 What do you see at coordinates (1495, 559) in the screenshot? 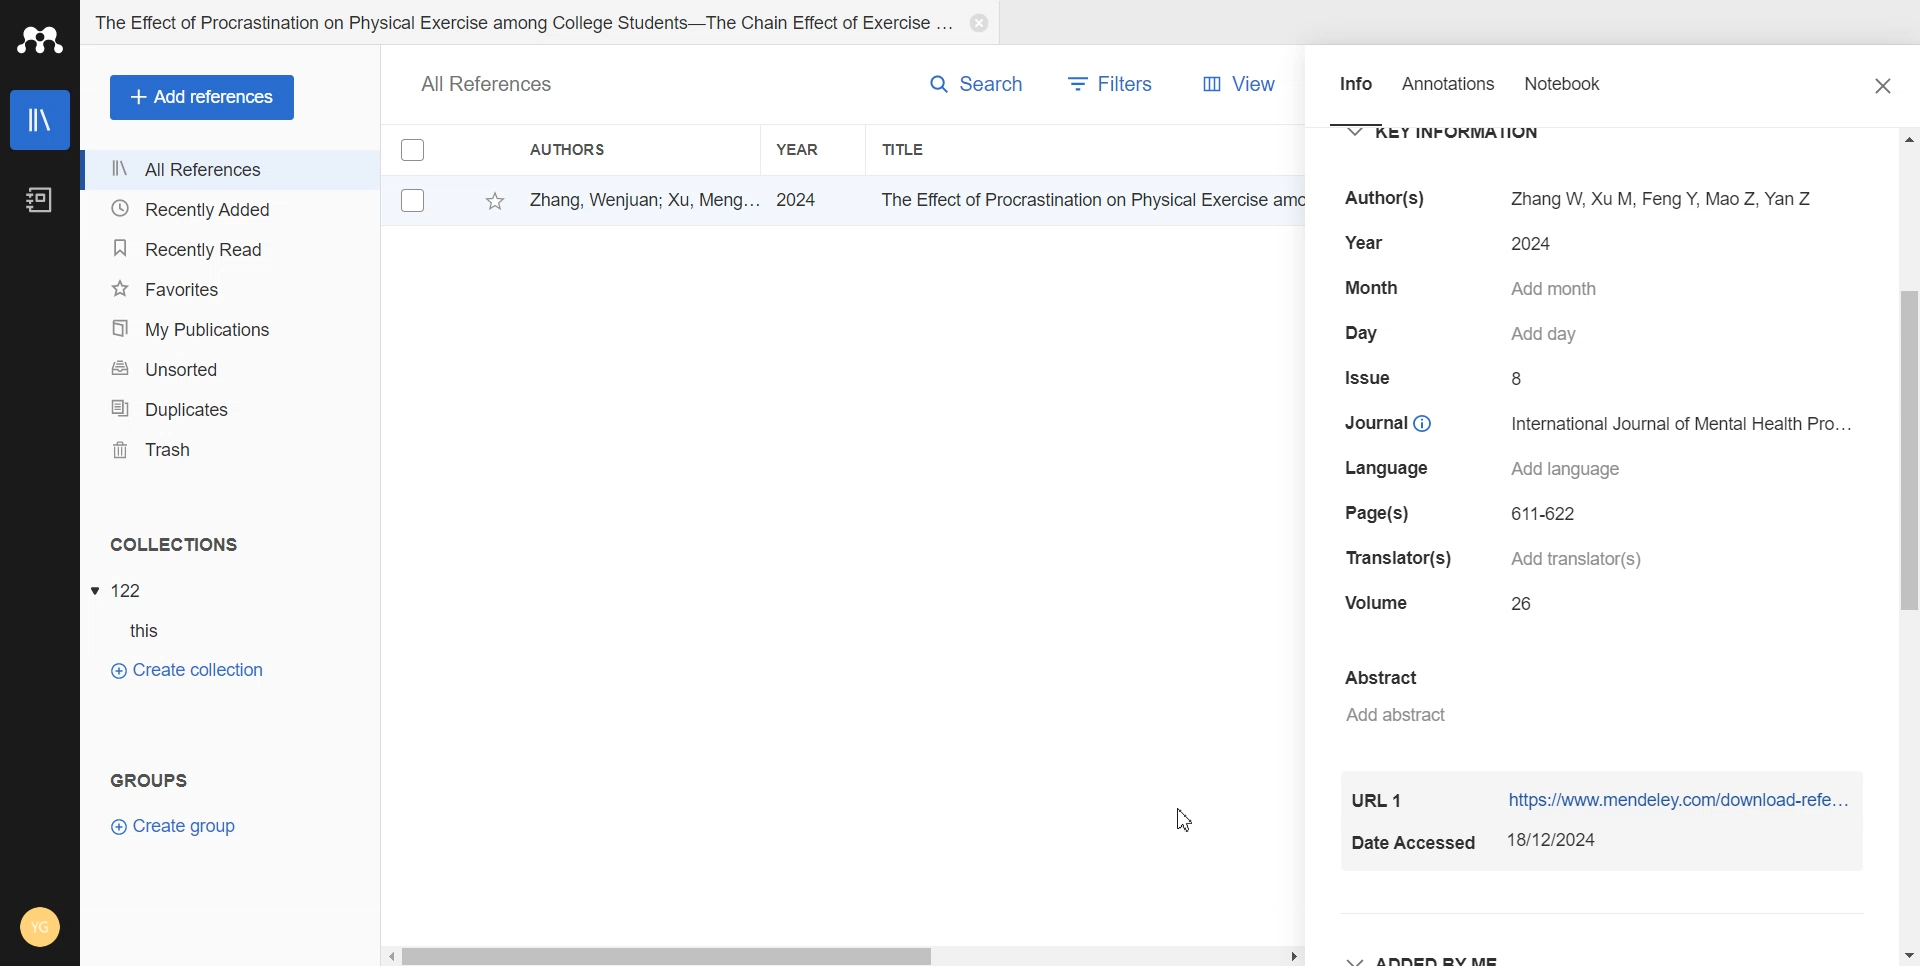
I see `Translator(s) Add translator(s)` at bounding box center [1495, 559].